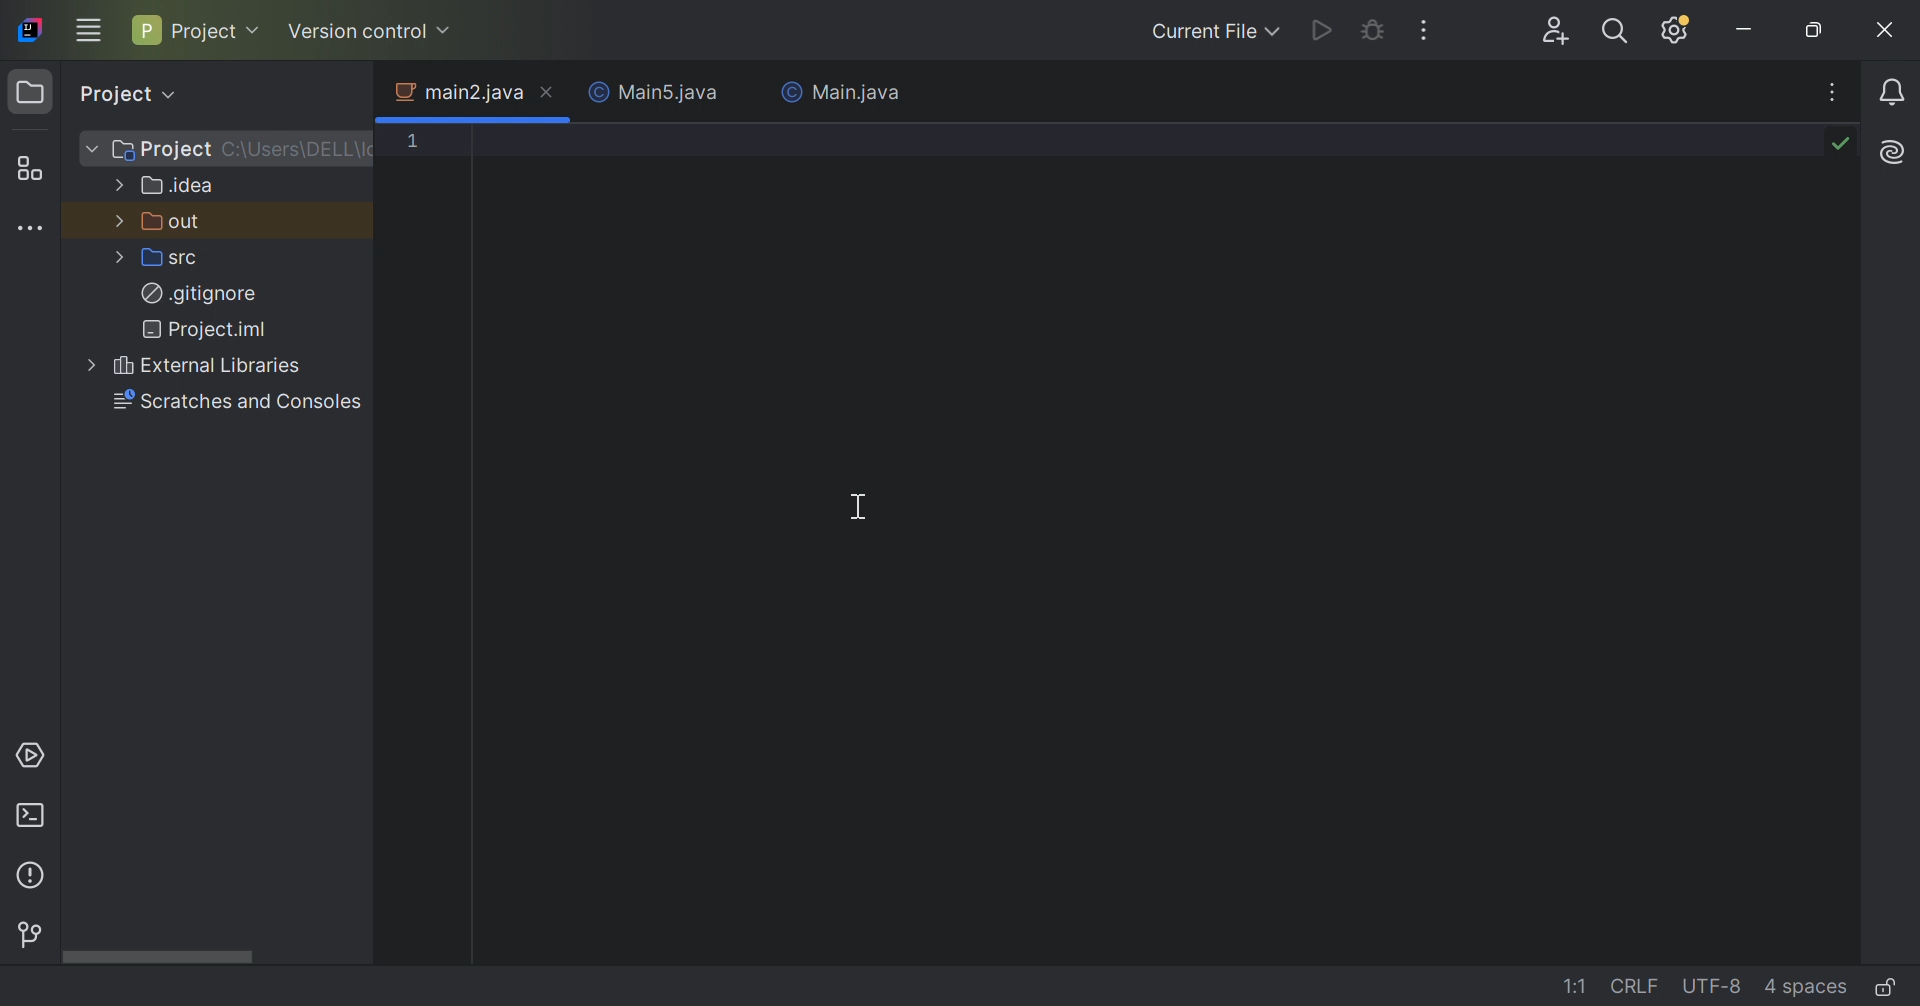 The width and height of the screenshot is (1920, 1006). What do you see at coordinates (173, 257) in the screenshot?
I see `src` at bounding box center [173, 257].